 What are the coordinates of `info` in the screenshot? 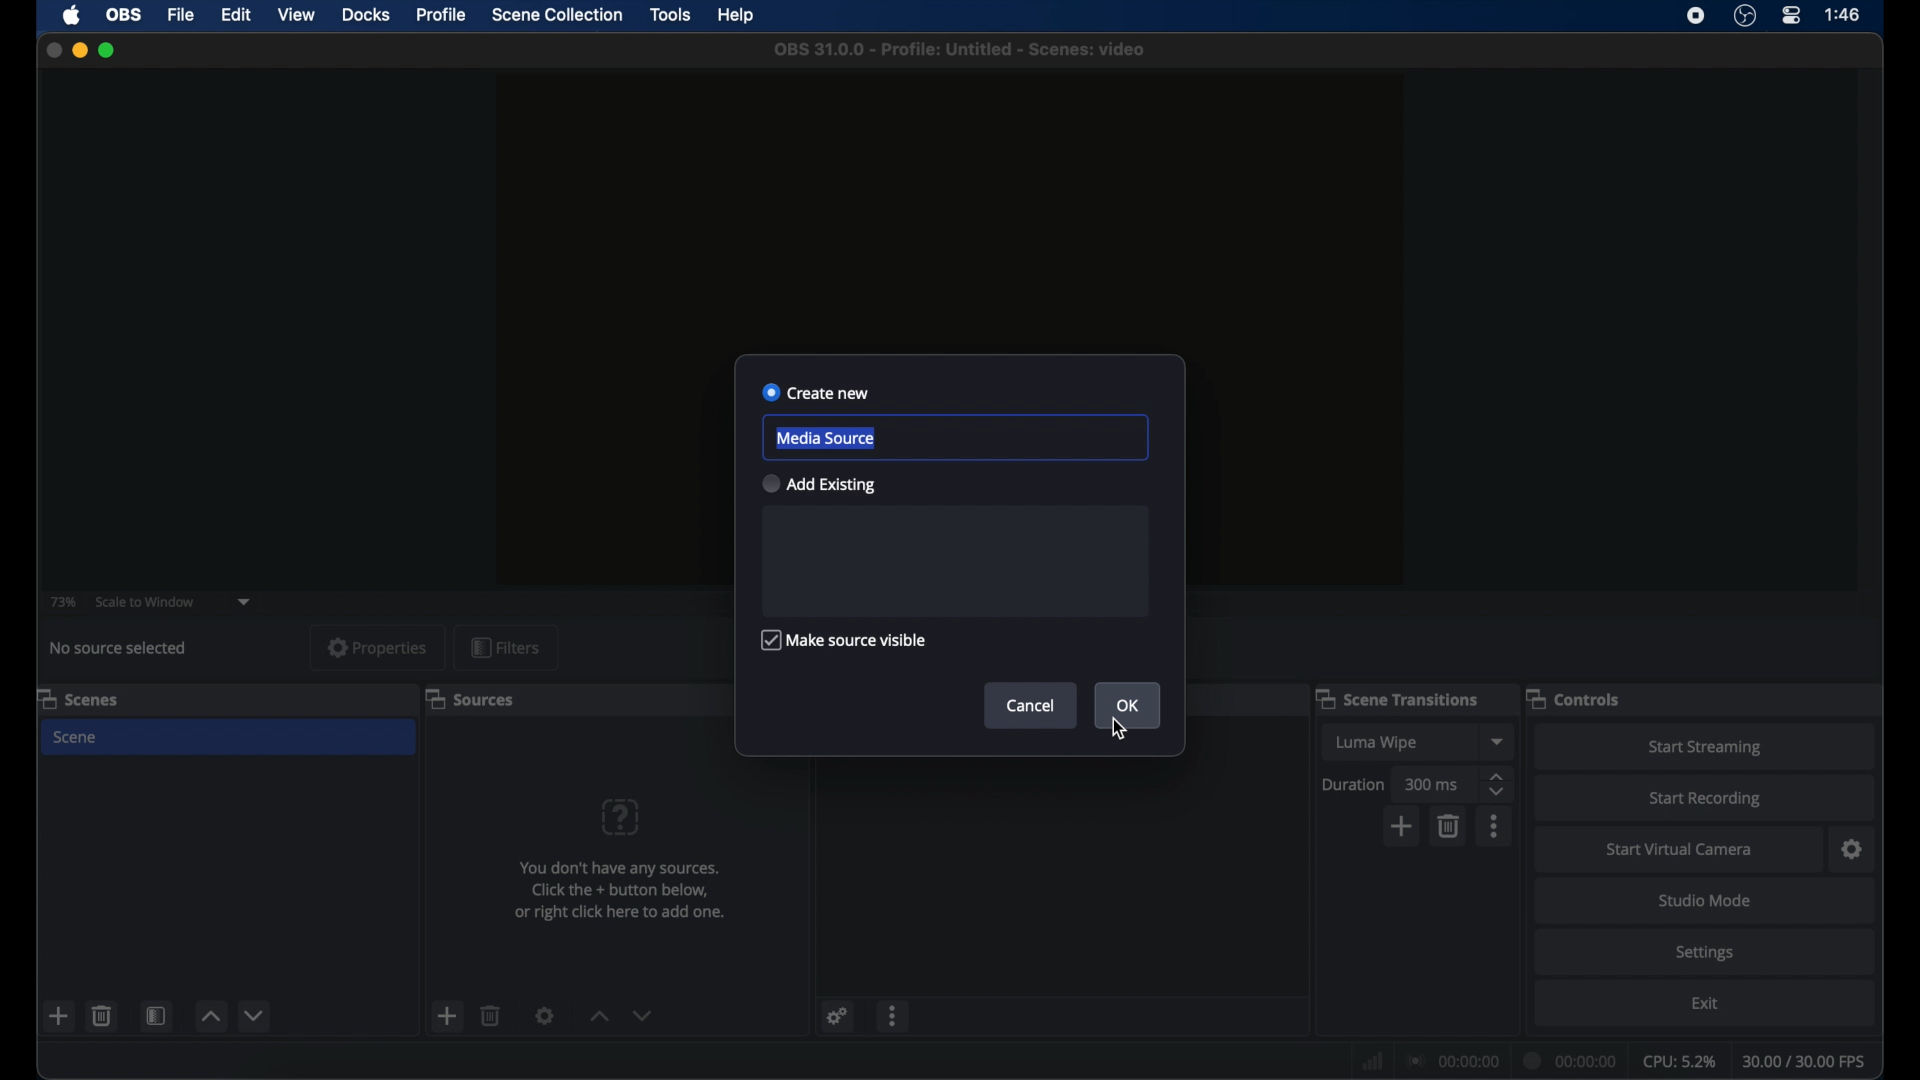 It's located at (622, 891).